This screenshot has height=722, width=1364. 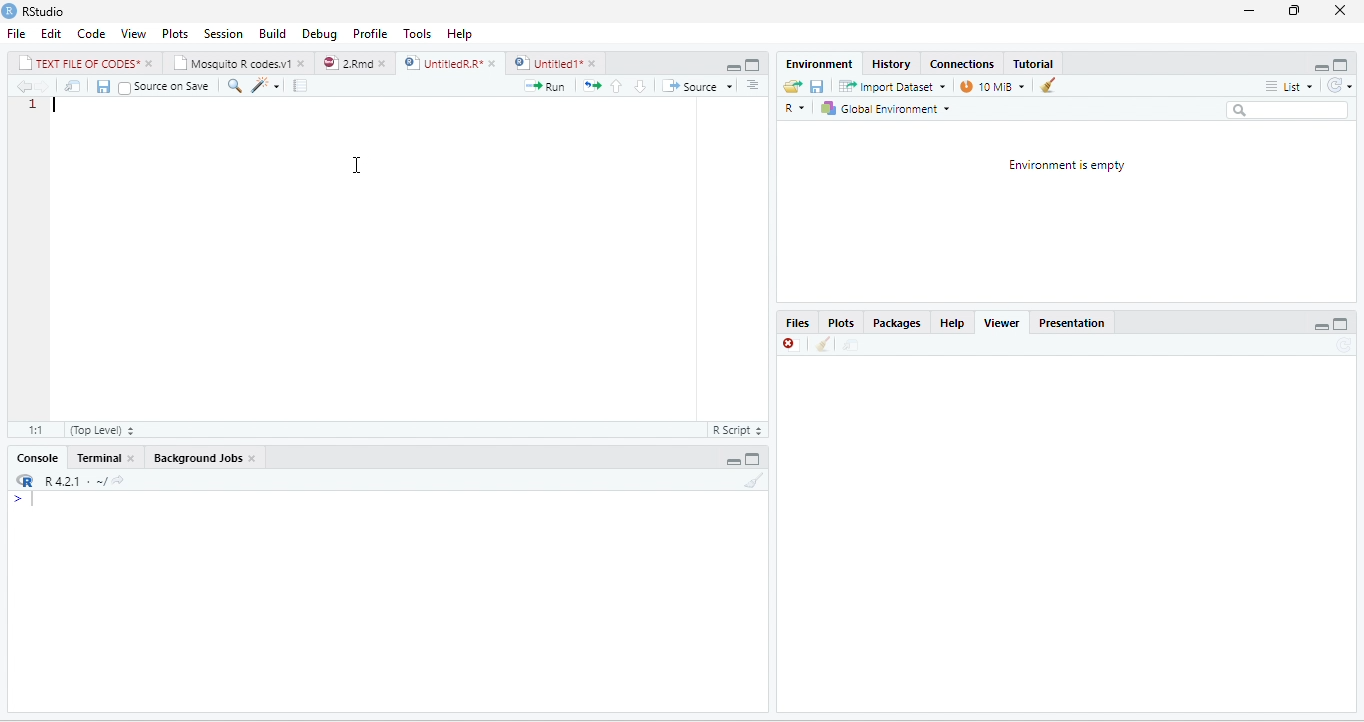 What do you see at coordinates (51, 34) in the screenshot?
I see `Edit` at bounding box center [51, 34].